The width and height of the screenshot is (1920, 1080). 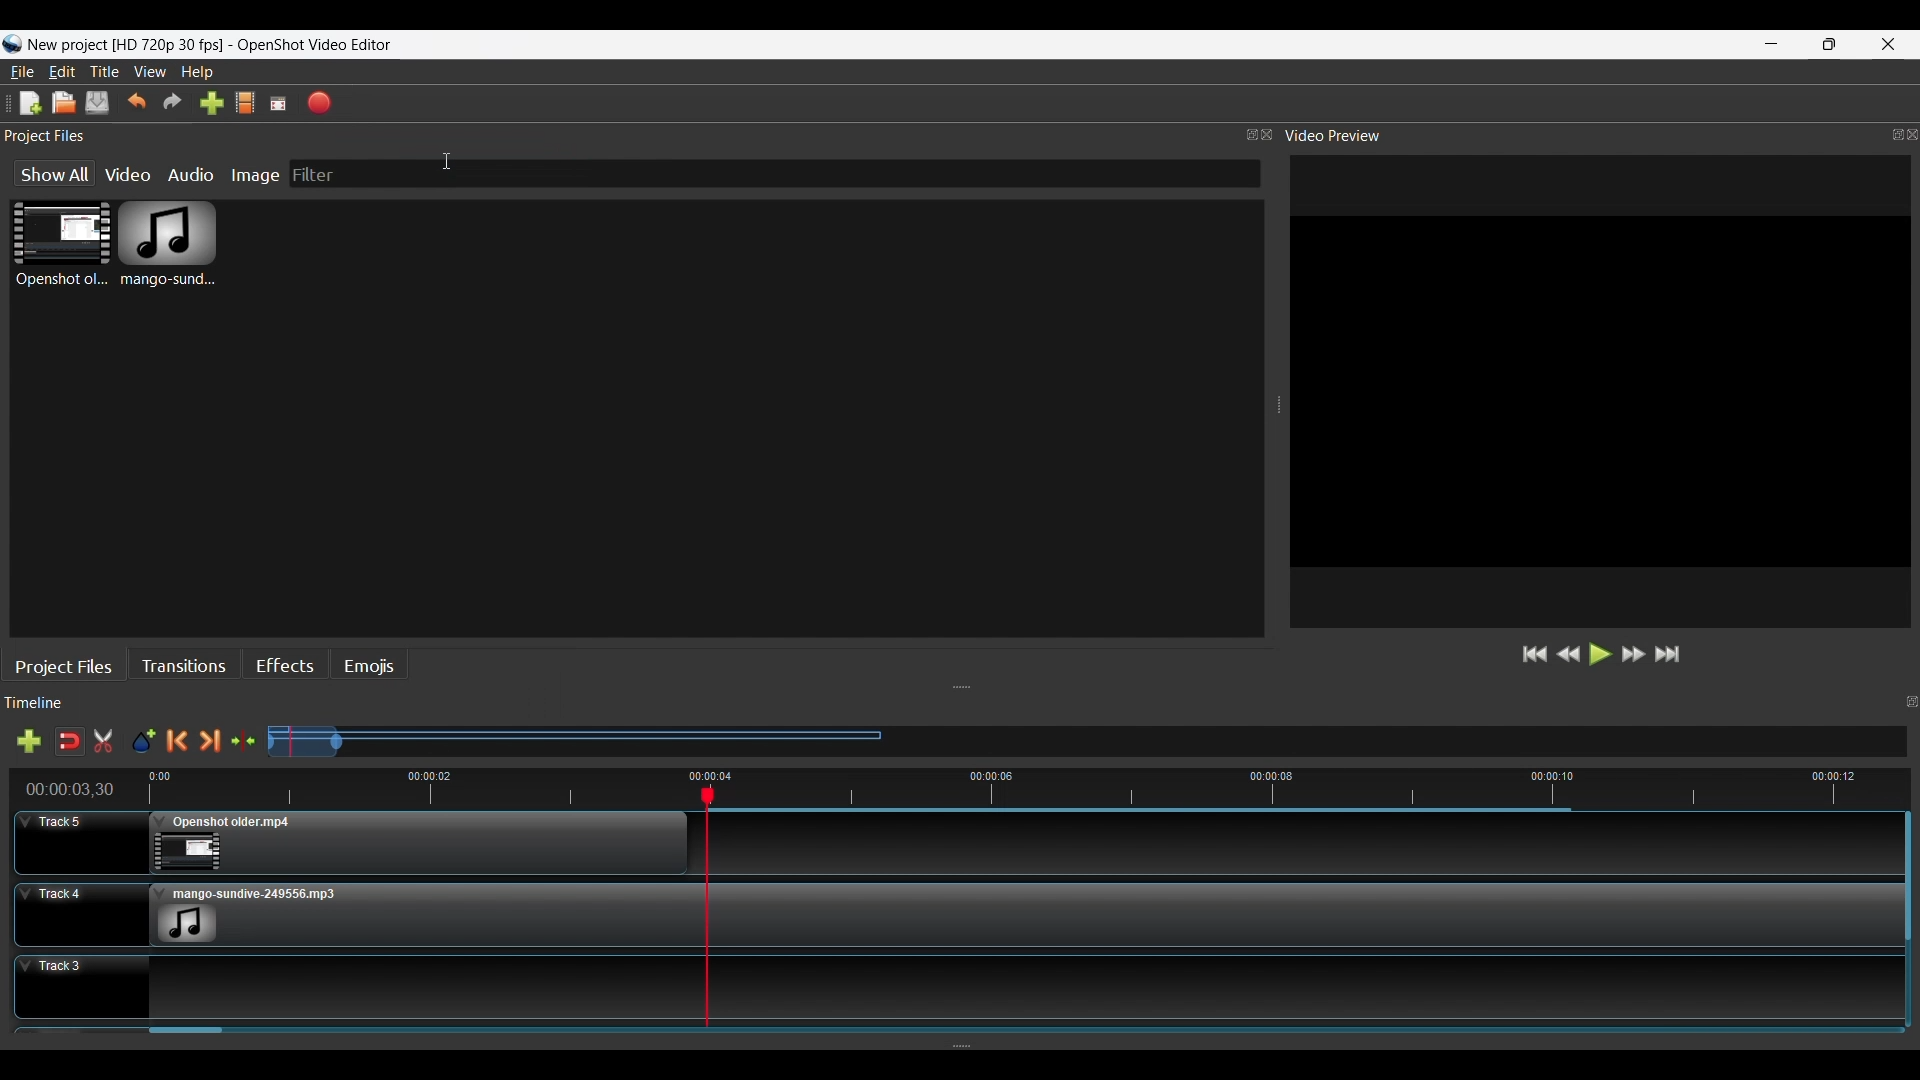 I want to click on Add Track, so click(x=31, y=744).